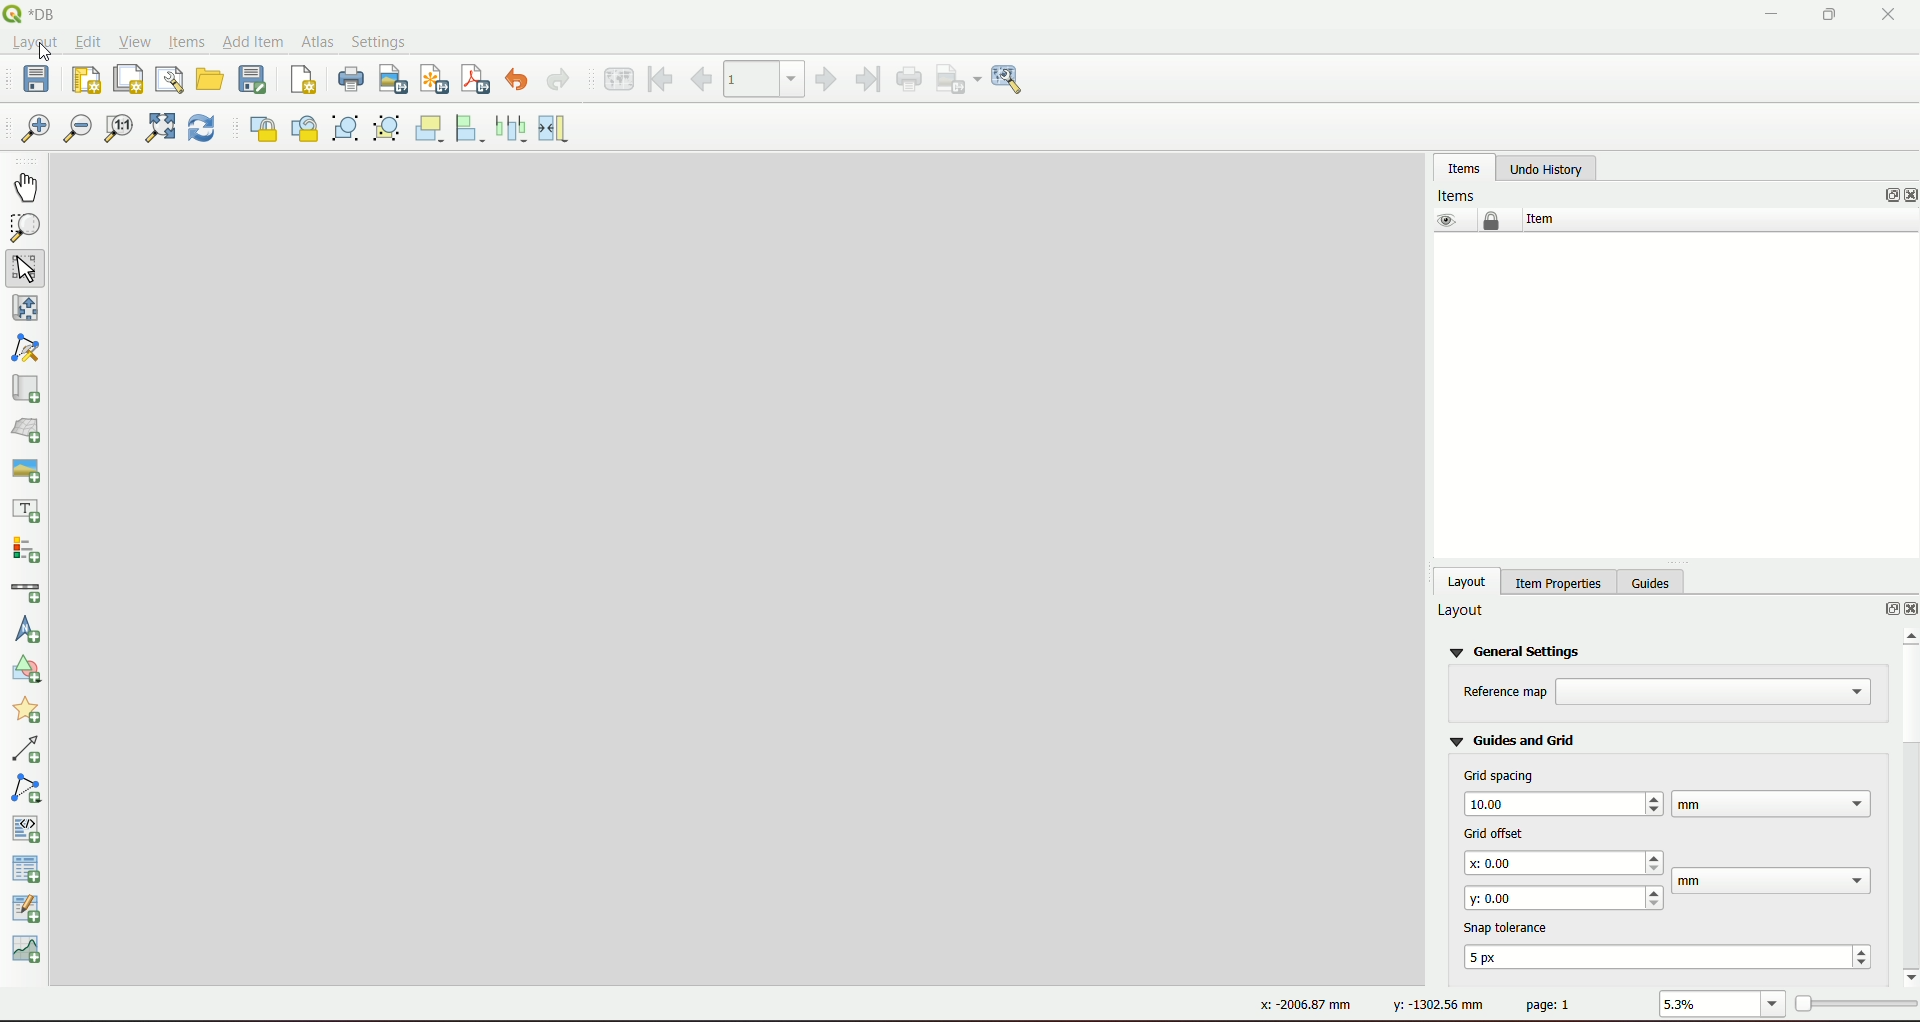  I want to click on maximize, so click(1823, 15).